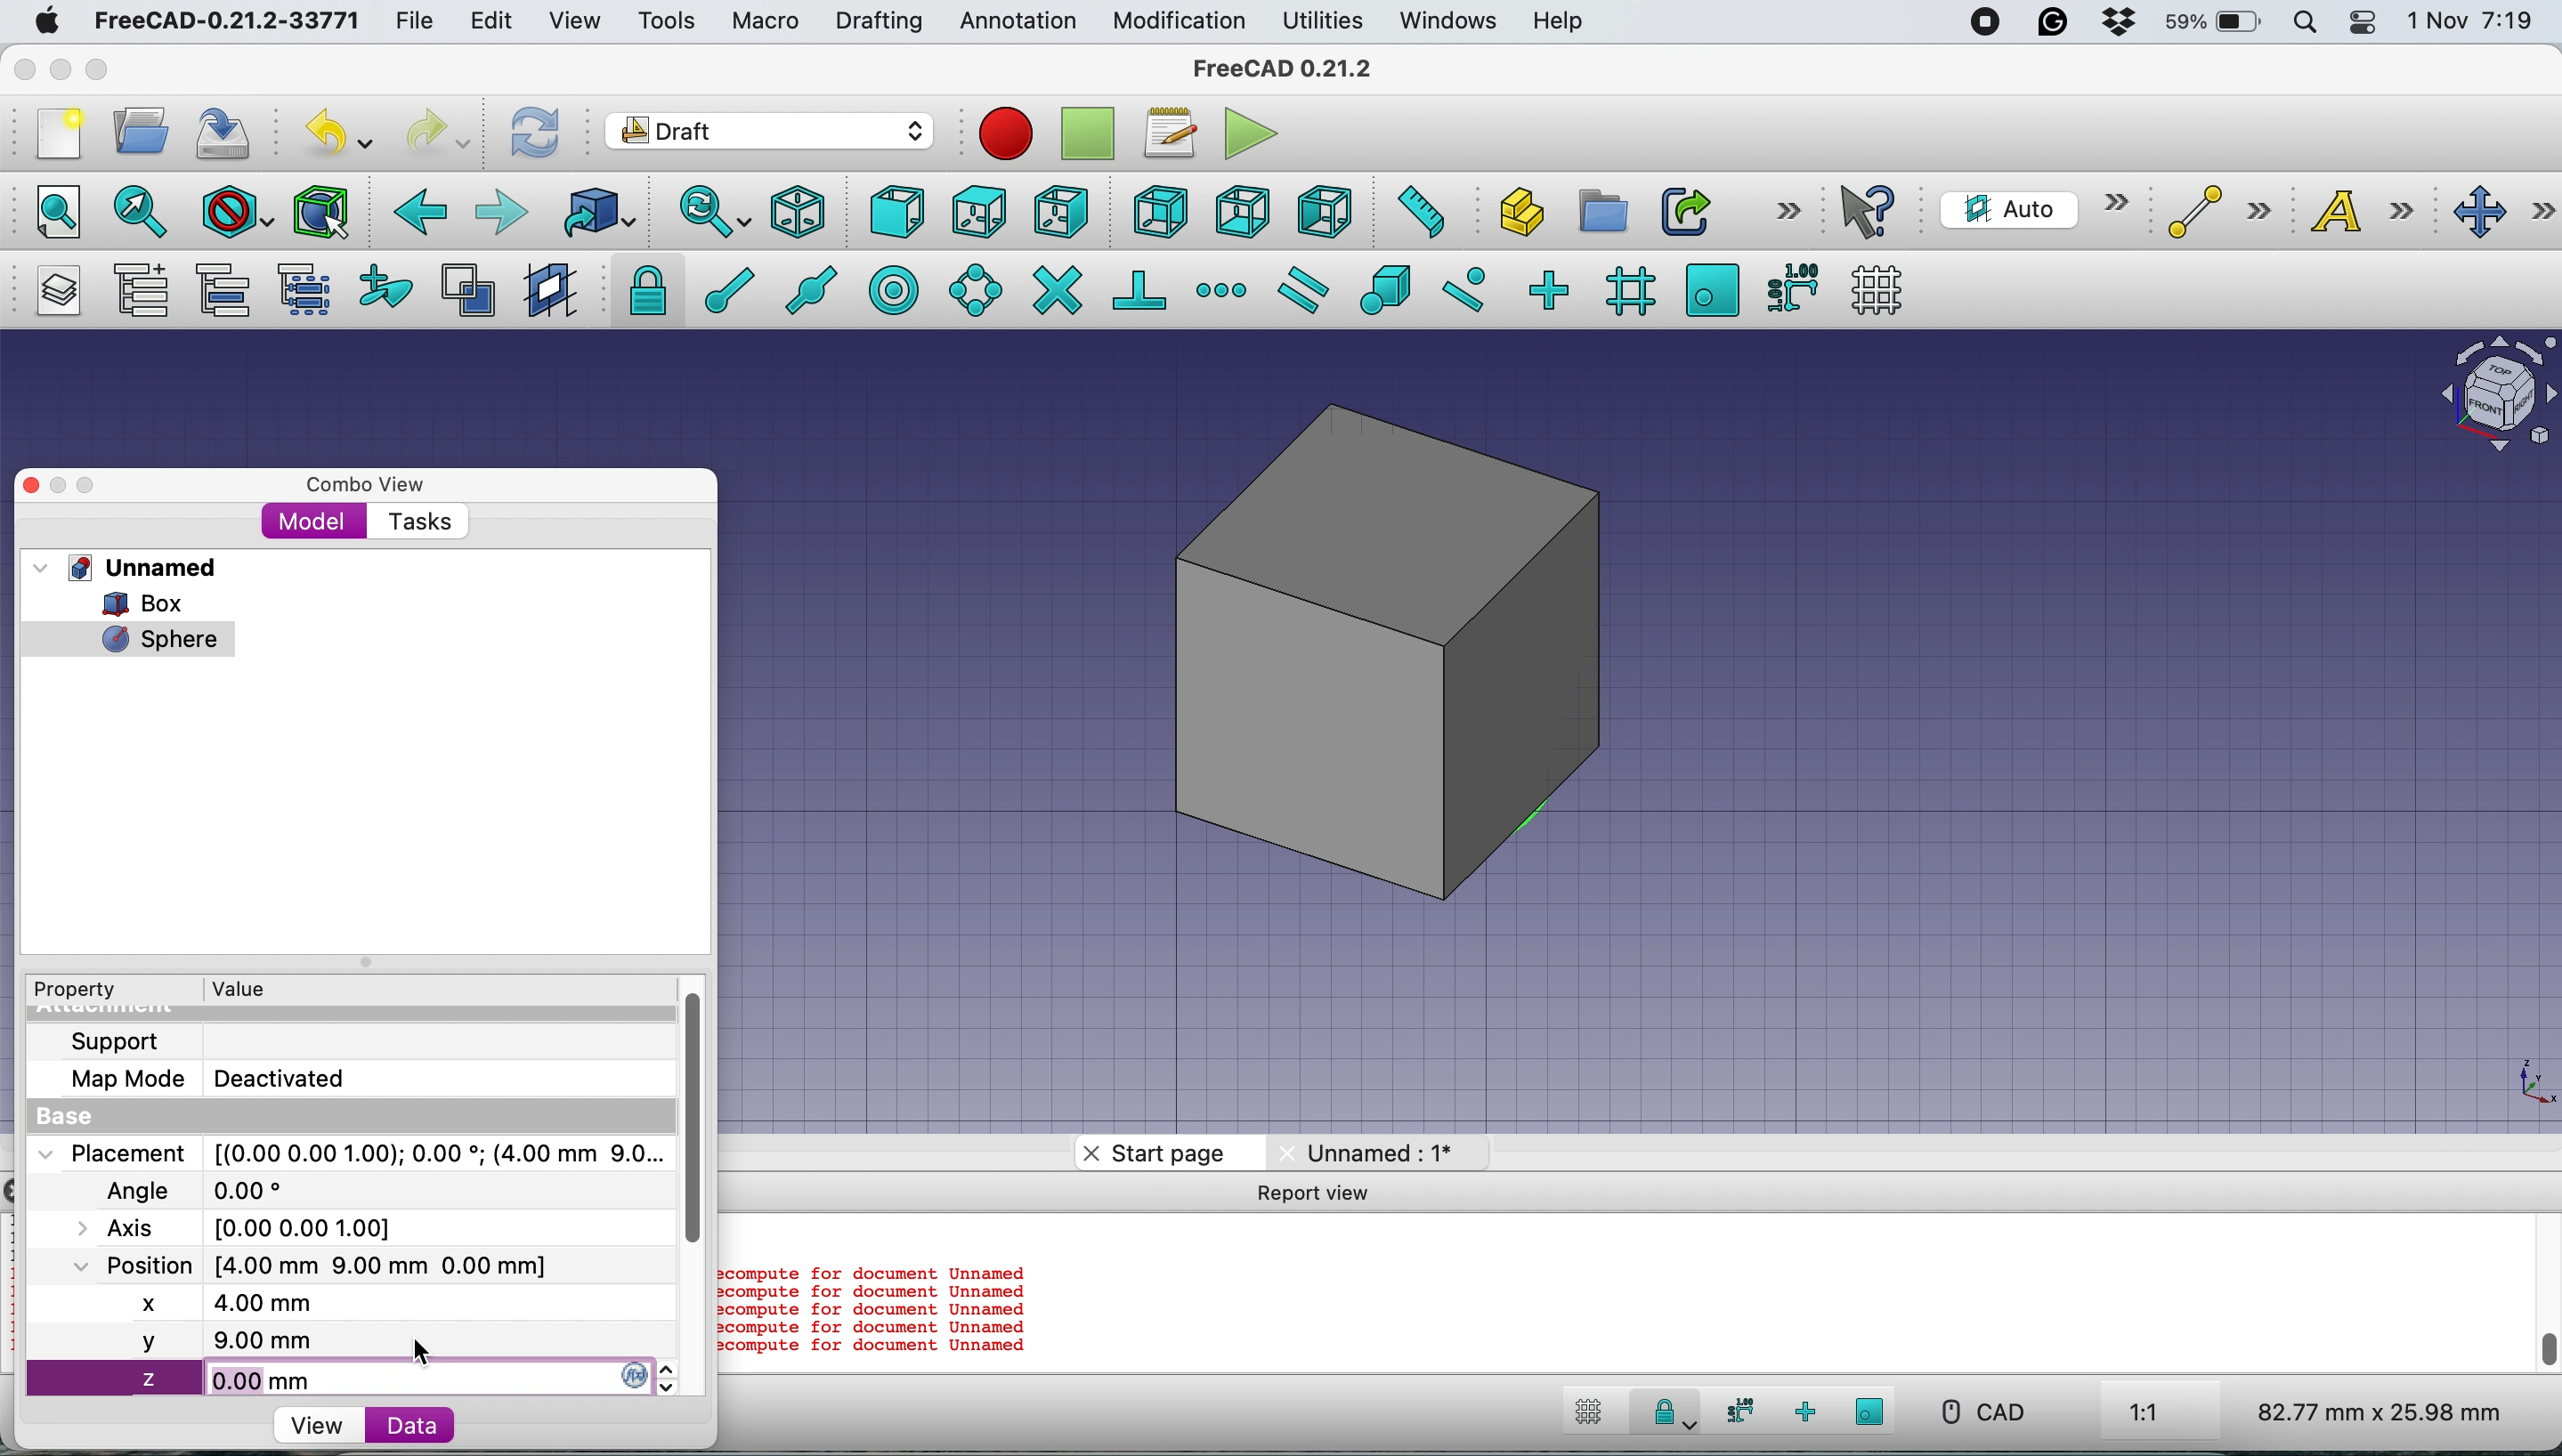  What do you see at coordinates (2302, 25) in the screenshot?
I see `spotlight search` at bounding box center [2302, 25].